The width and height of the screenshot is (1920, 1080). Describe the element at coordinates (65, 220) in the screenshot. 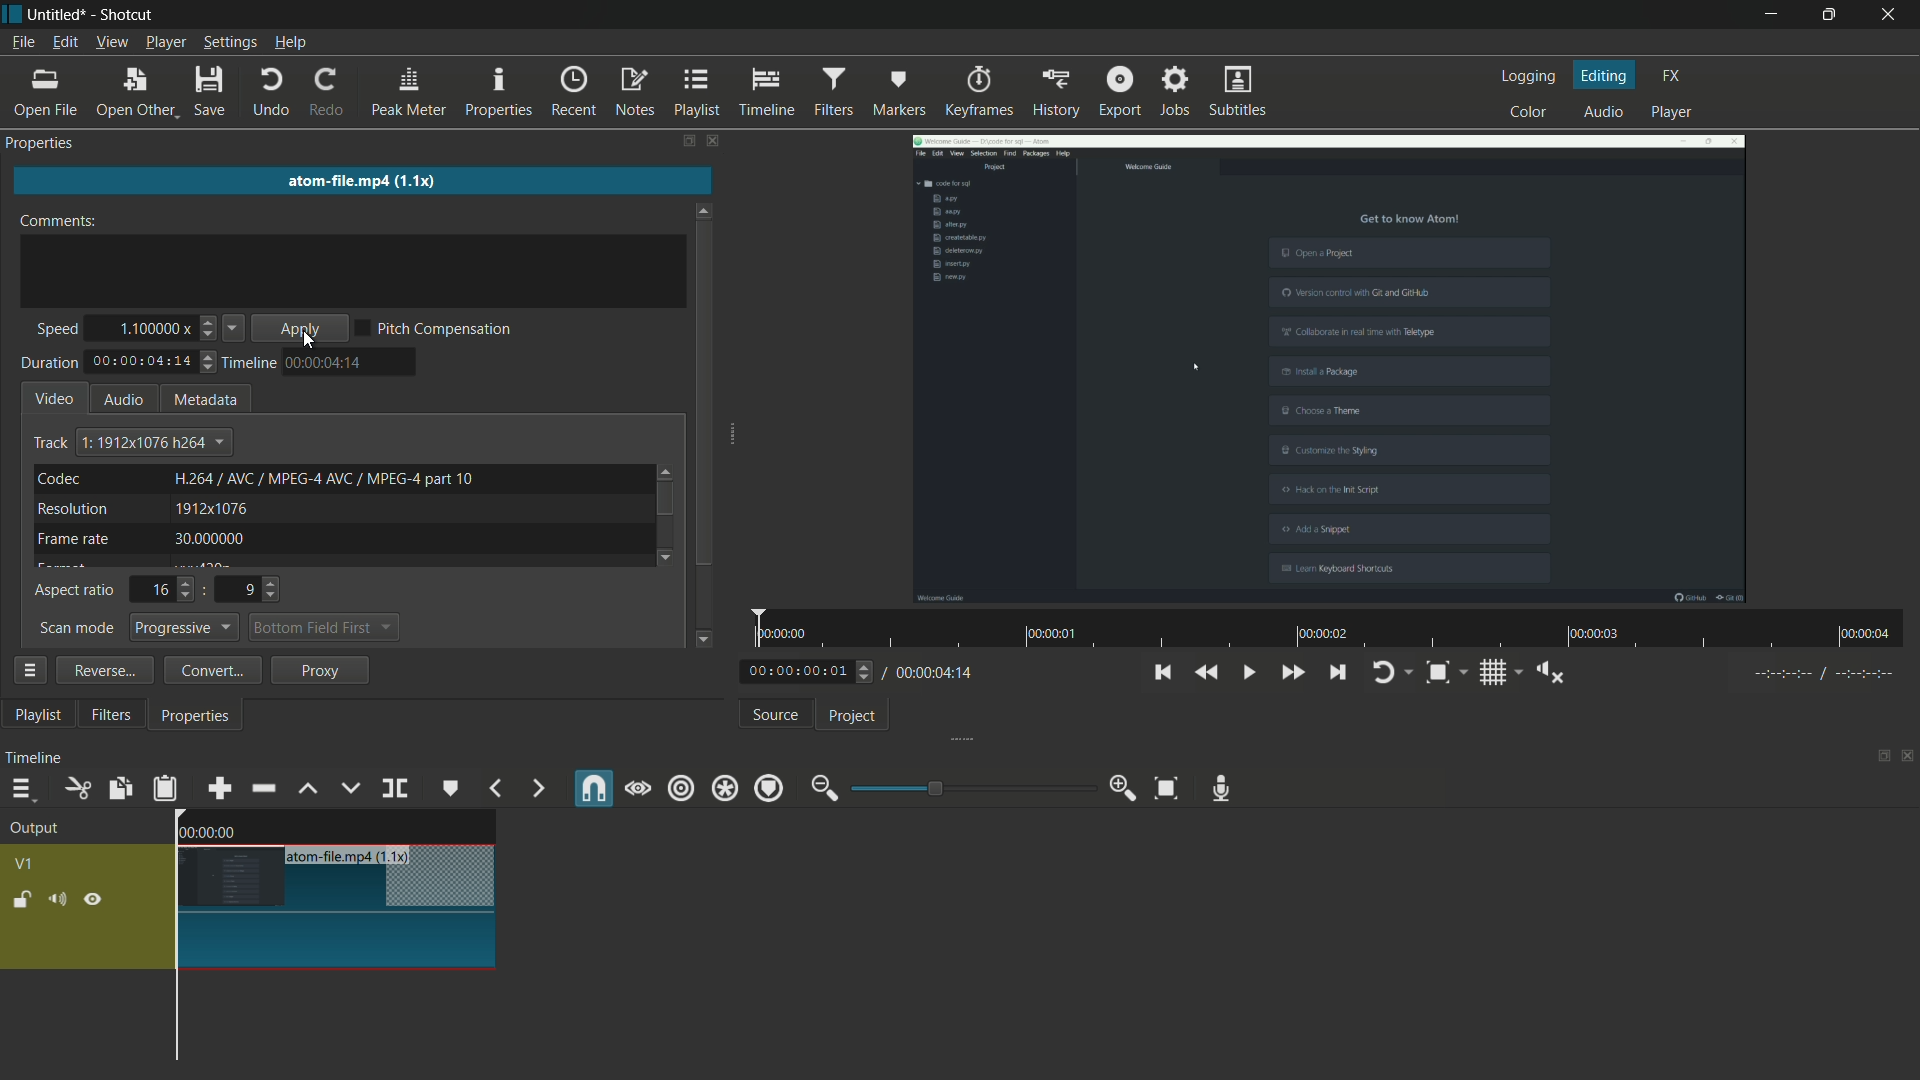

I see `comments` at that location.